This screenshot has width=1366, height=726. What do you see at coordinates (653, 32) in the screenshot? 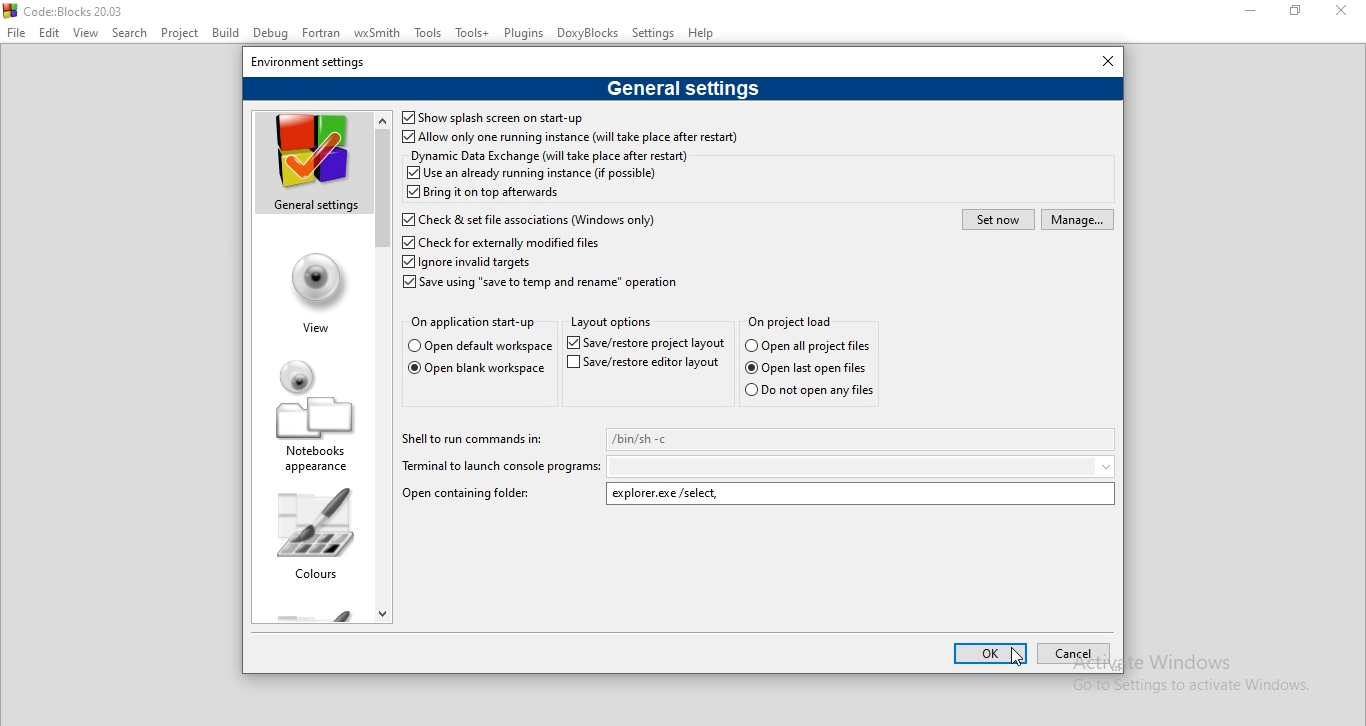
I see `Settings` at bounding box center [653, 32].